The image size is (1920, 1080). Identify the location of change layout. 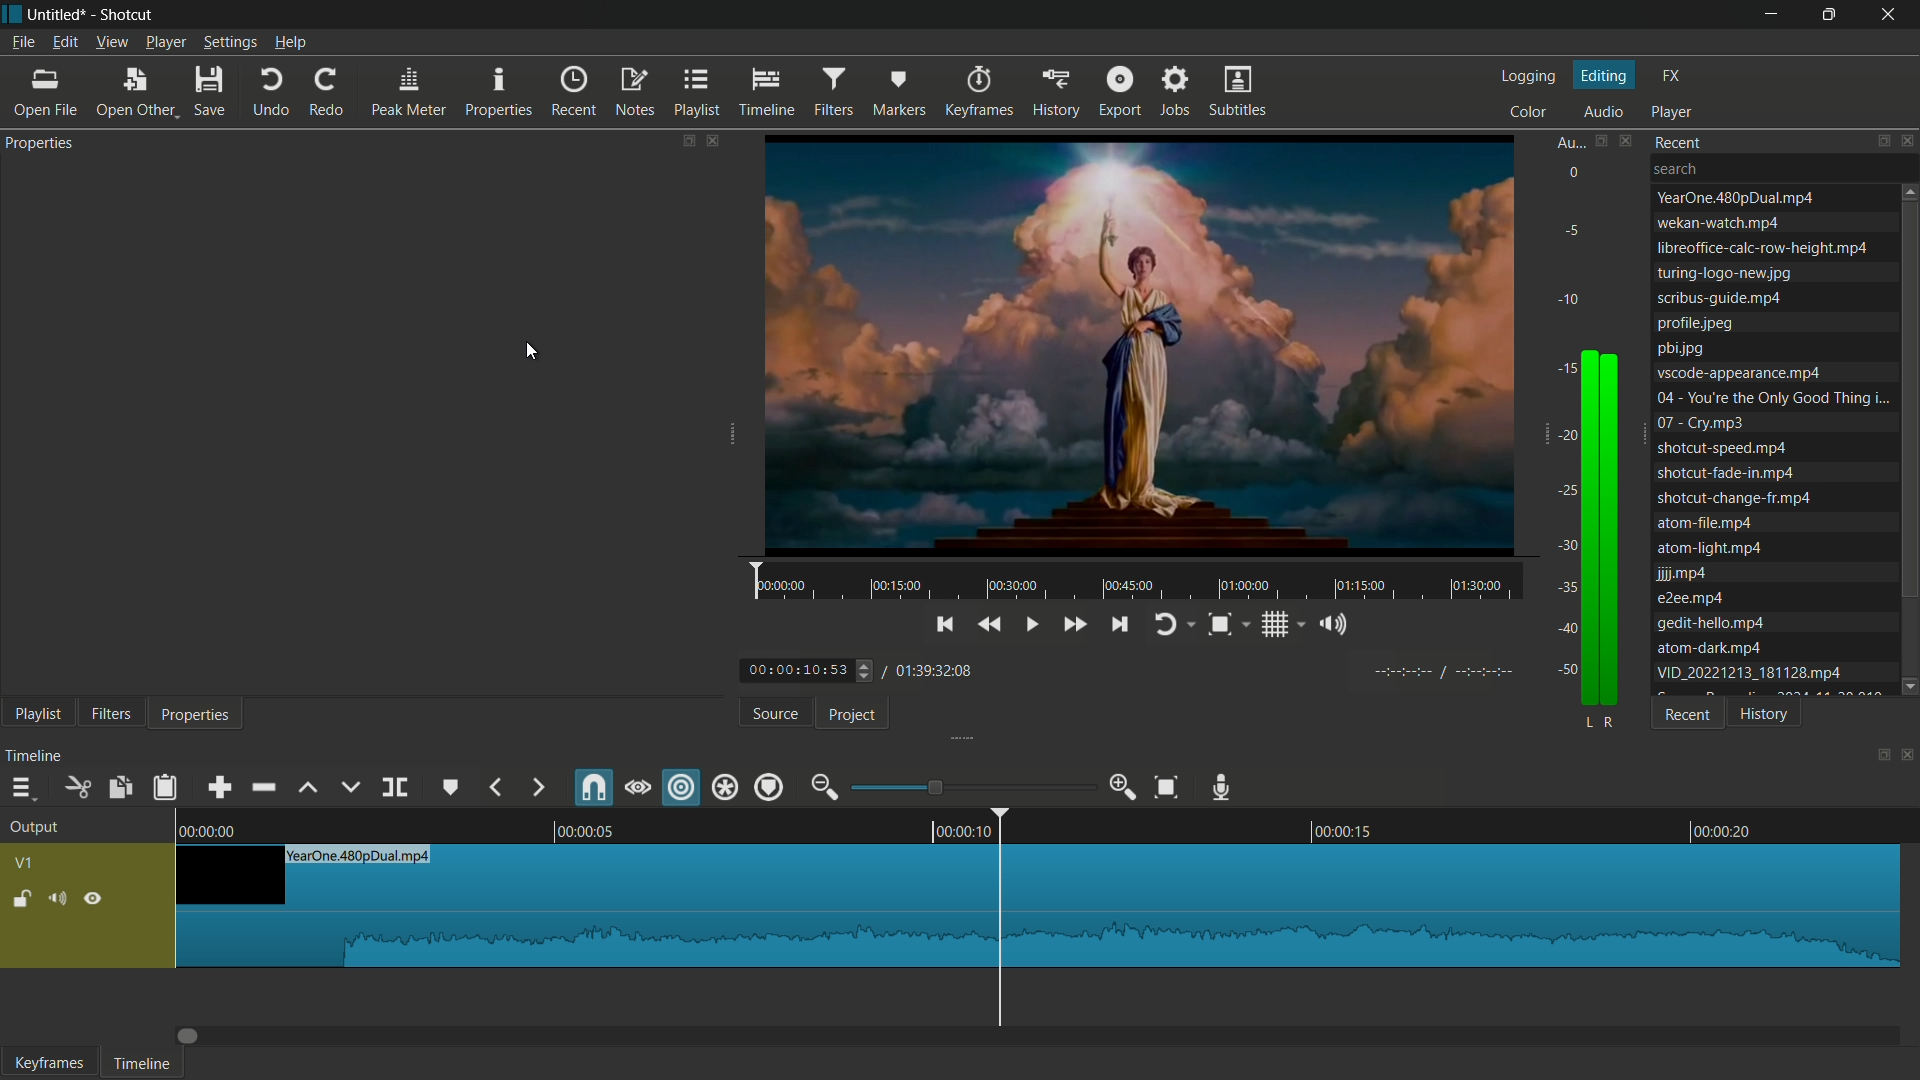
(1877, 757).